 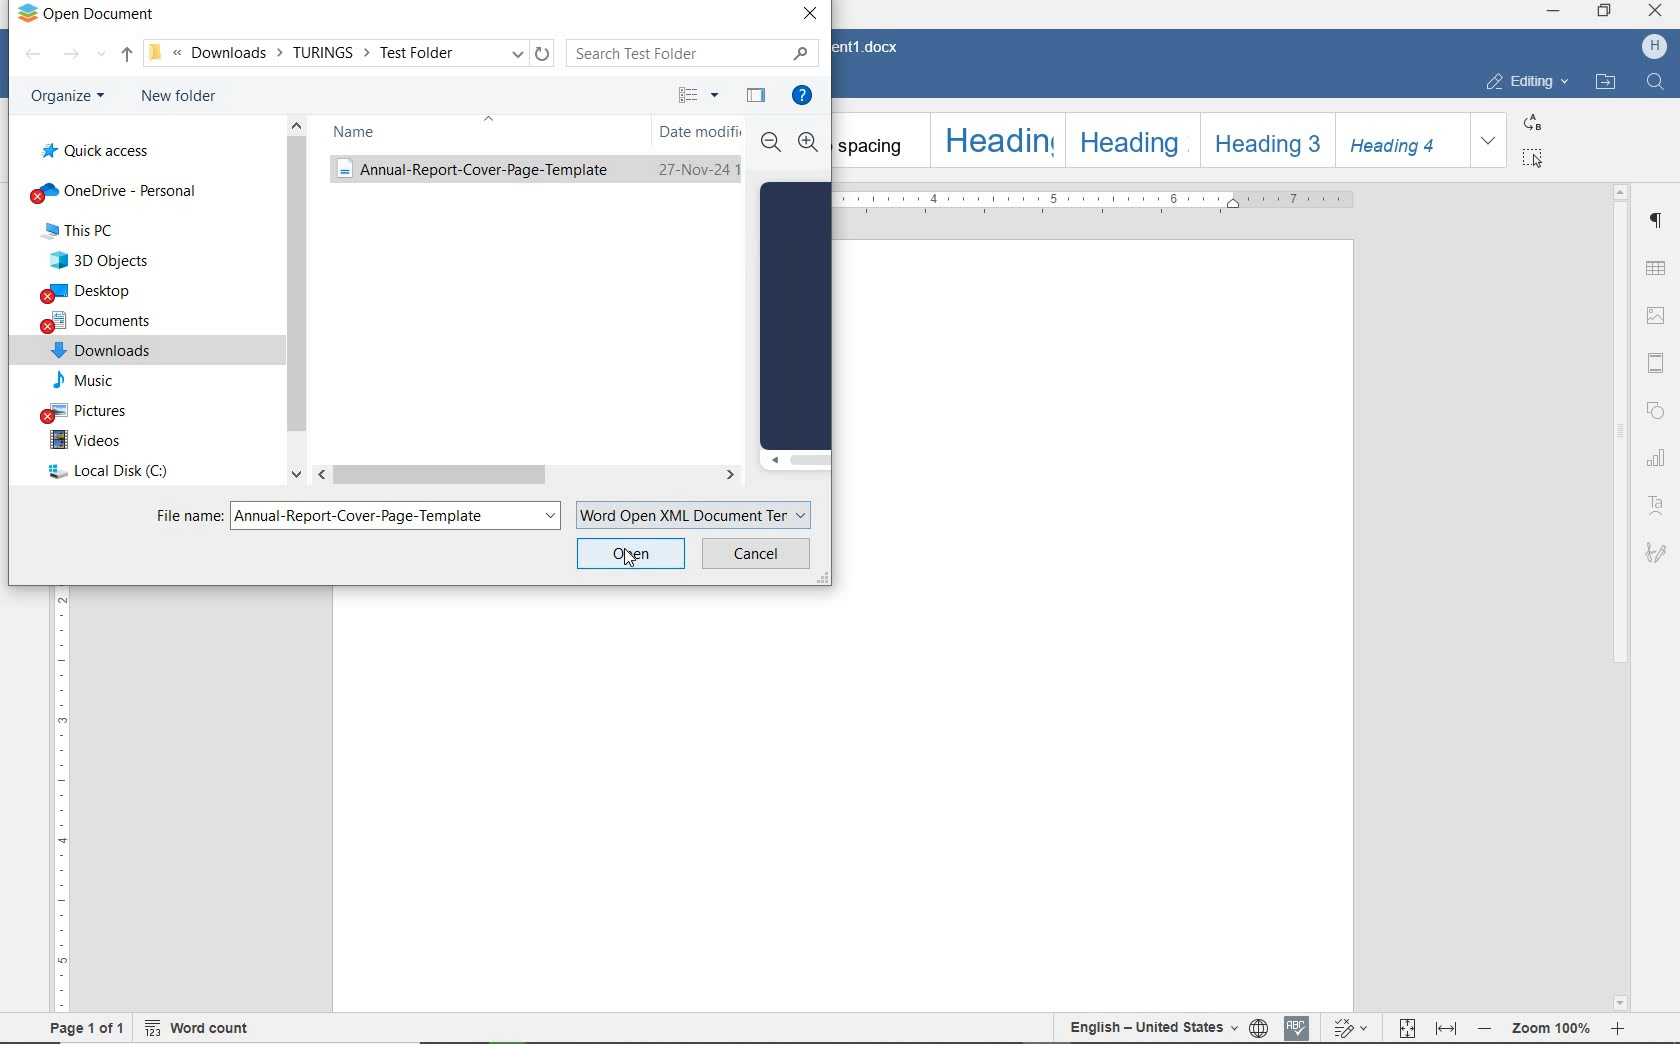 I want to click on minimize, so click(x=1554, y=12).